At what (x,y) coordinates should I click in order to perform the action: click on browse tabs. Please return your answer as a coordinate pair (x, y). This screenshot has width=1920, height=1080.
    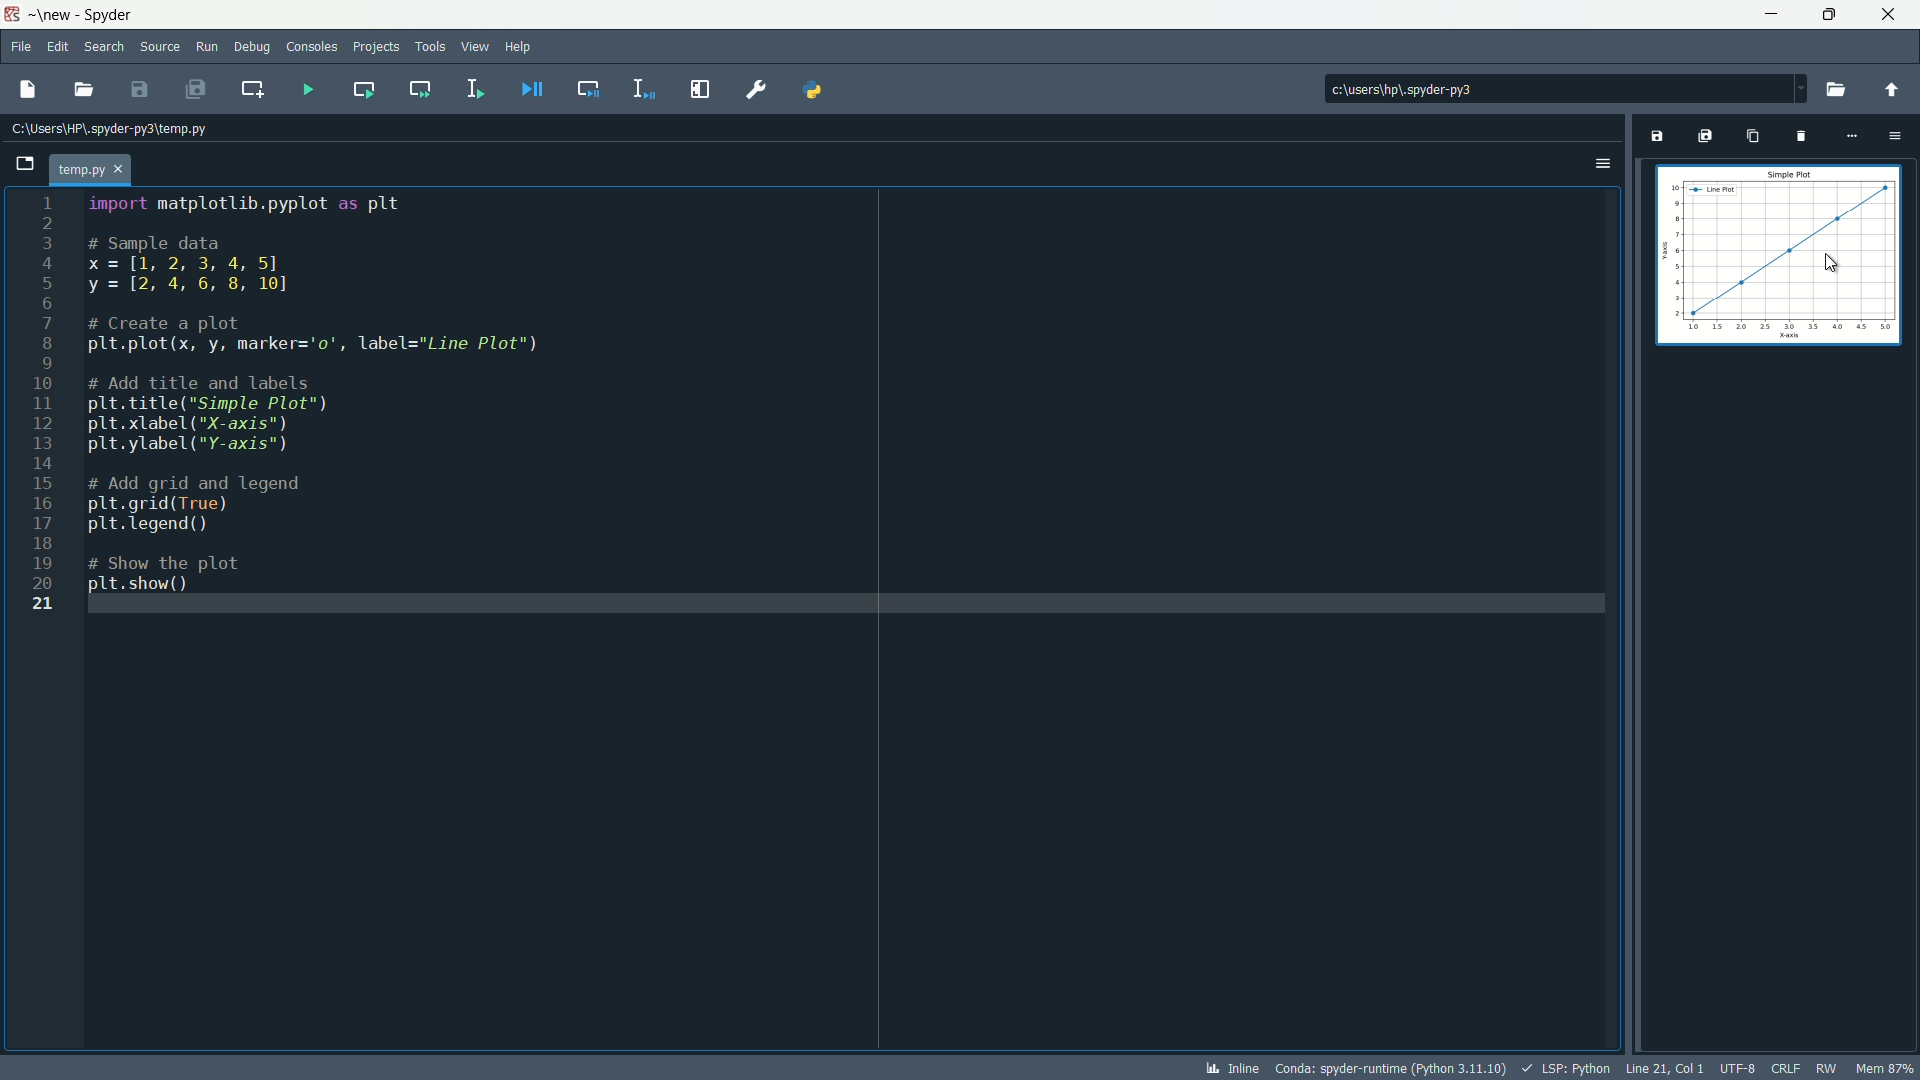
    Looking at the image, I should click on (28, 164).